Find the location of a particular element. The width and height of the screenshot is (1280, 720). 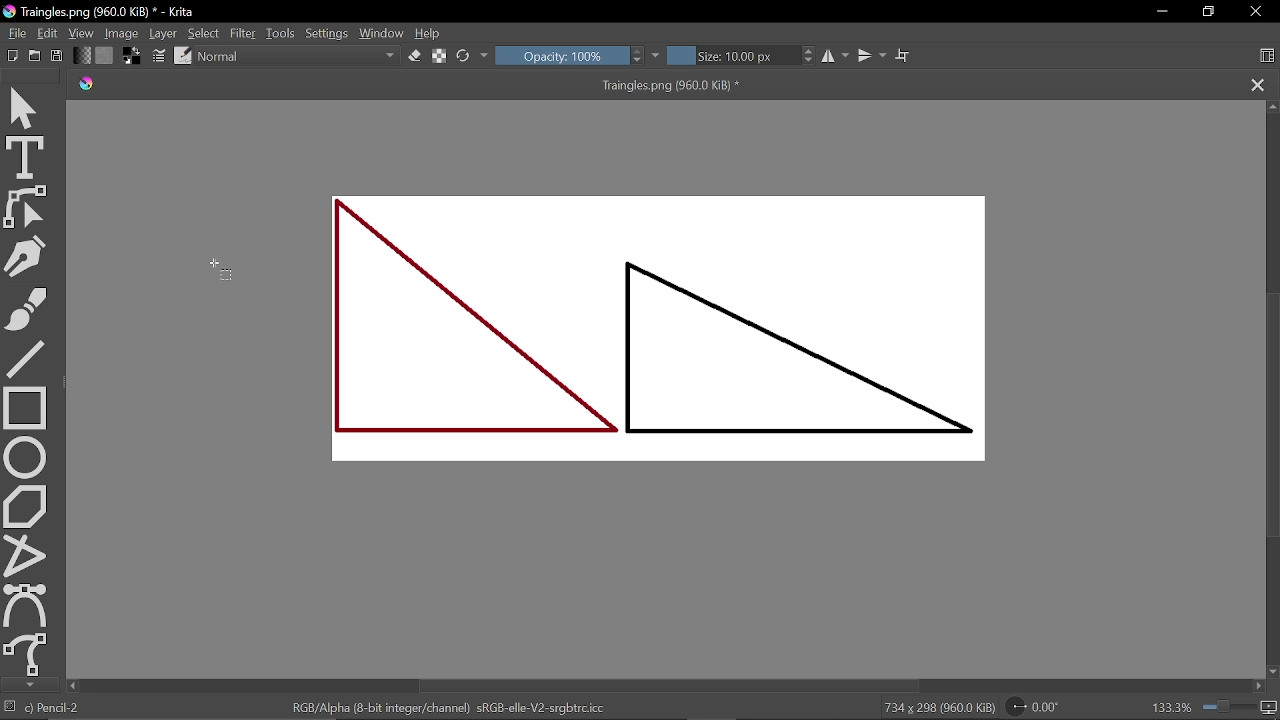

Bezier curve tool is located at coordinates (26, 604).